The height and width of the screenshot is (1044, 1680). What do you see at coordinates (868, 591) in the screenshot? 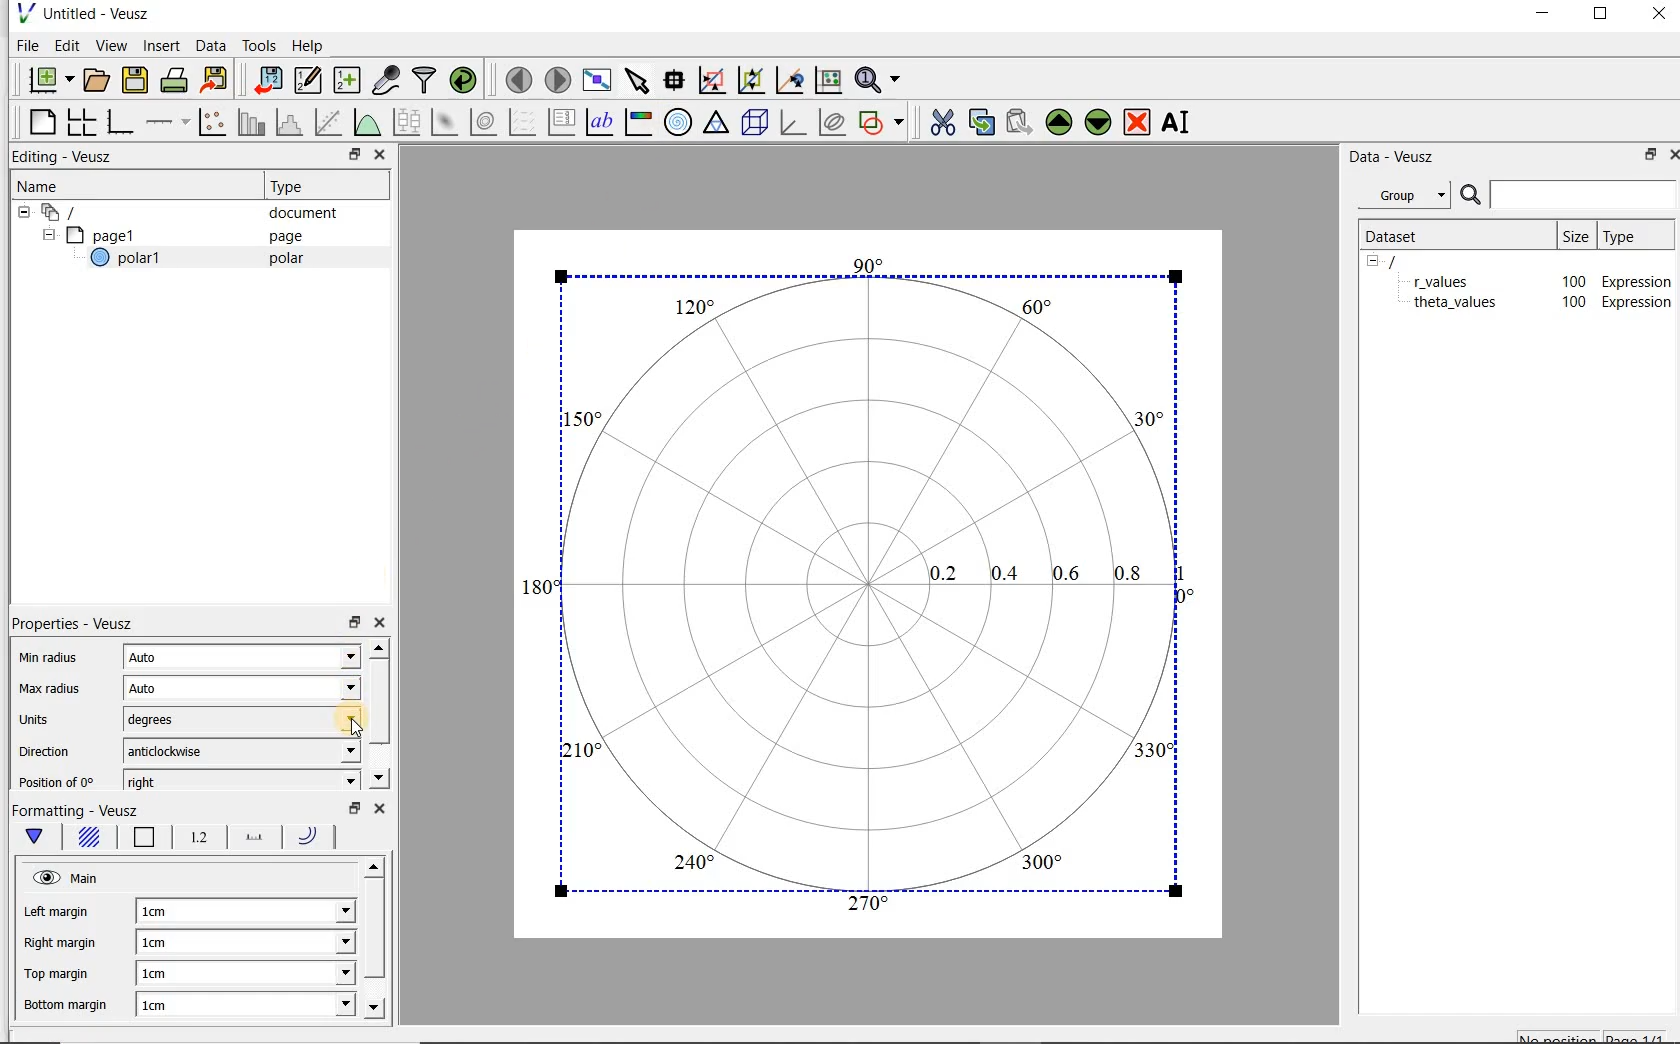
I see `Polar graph` at bounding box center [868, 591].